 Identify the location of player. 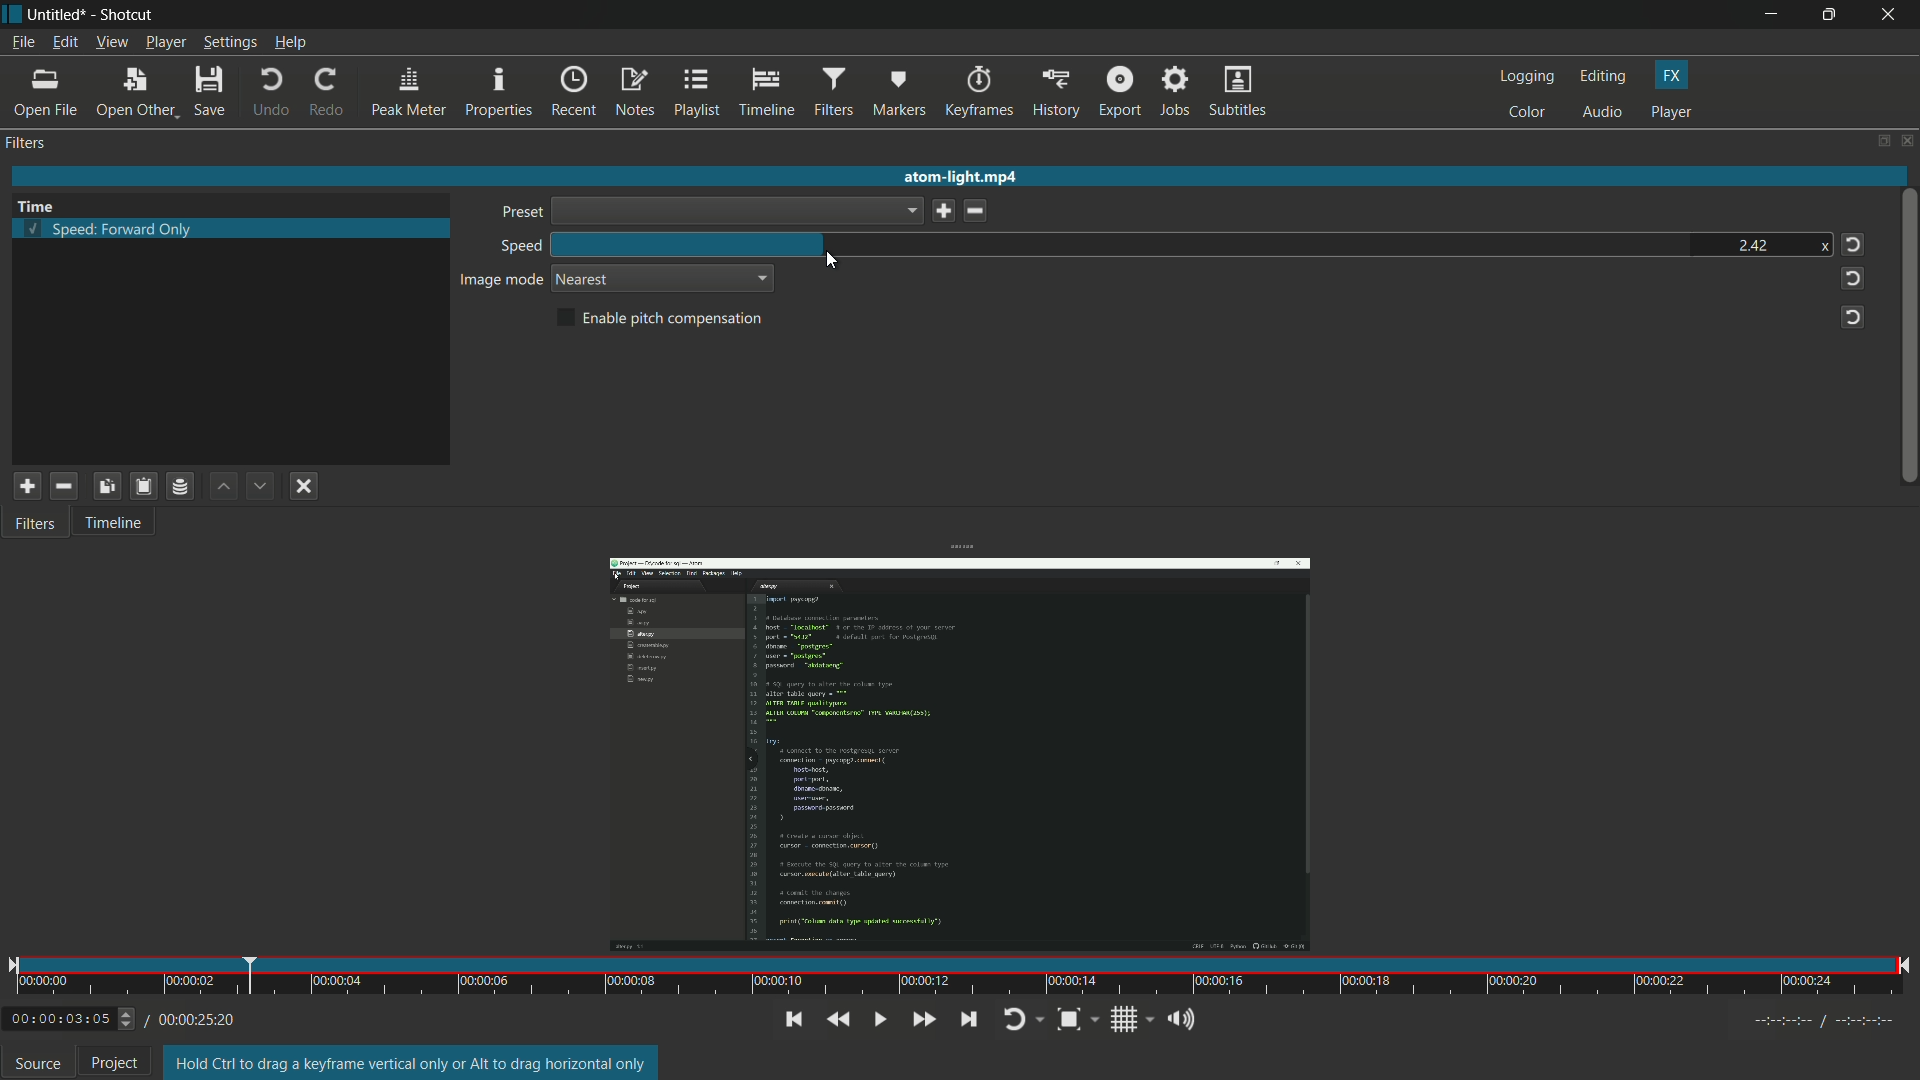
(1671, 113).